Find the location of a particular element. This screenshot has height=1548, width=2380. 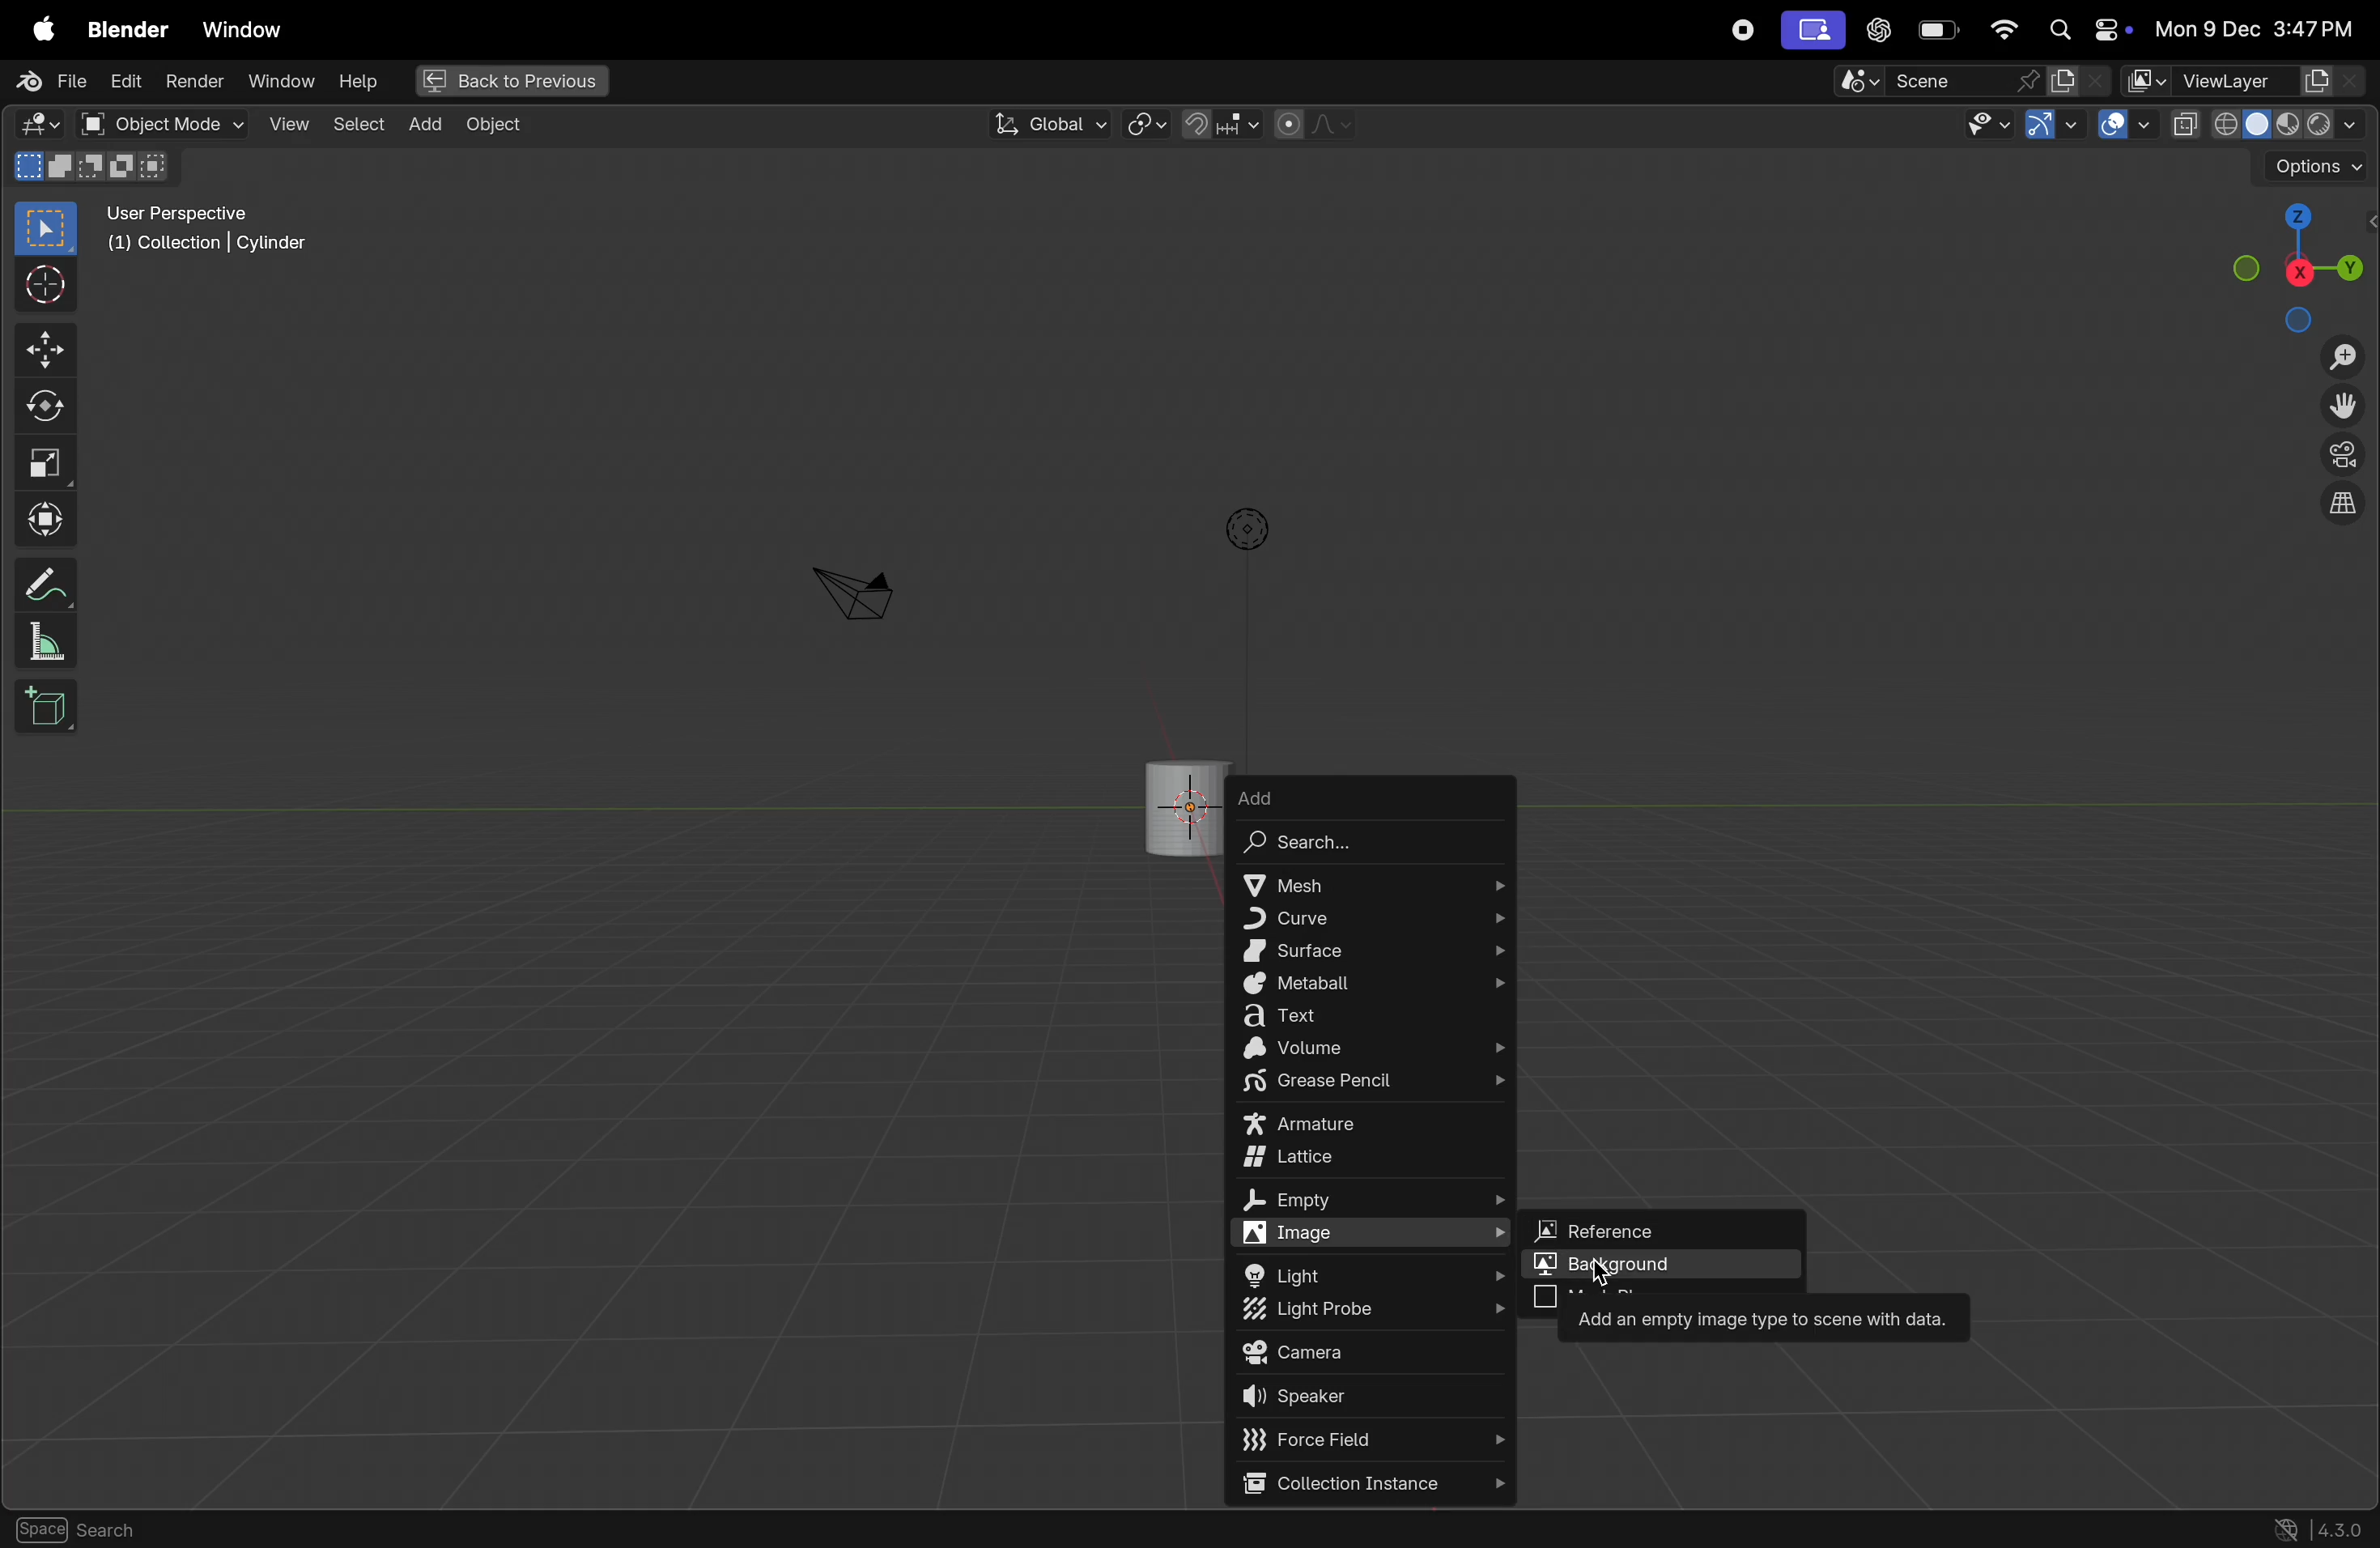

wifi is located at coordinates (2003, 30).